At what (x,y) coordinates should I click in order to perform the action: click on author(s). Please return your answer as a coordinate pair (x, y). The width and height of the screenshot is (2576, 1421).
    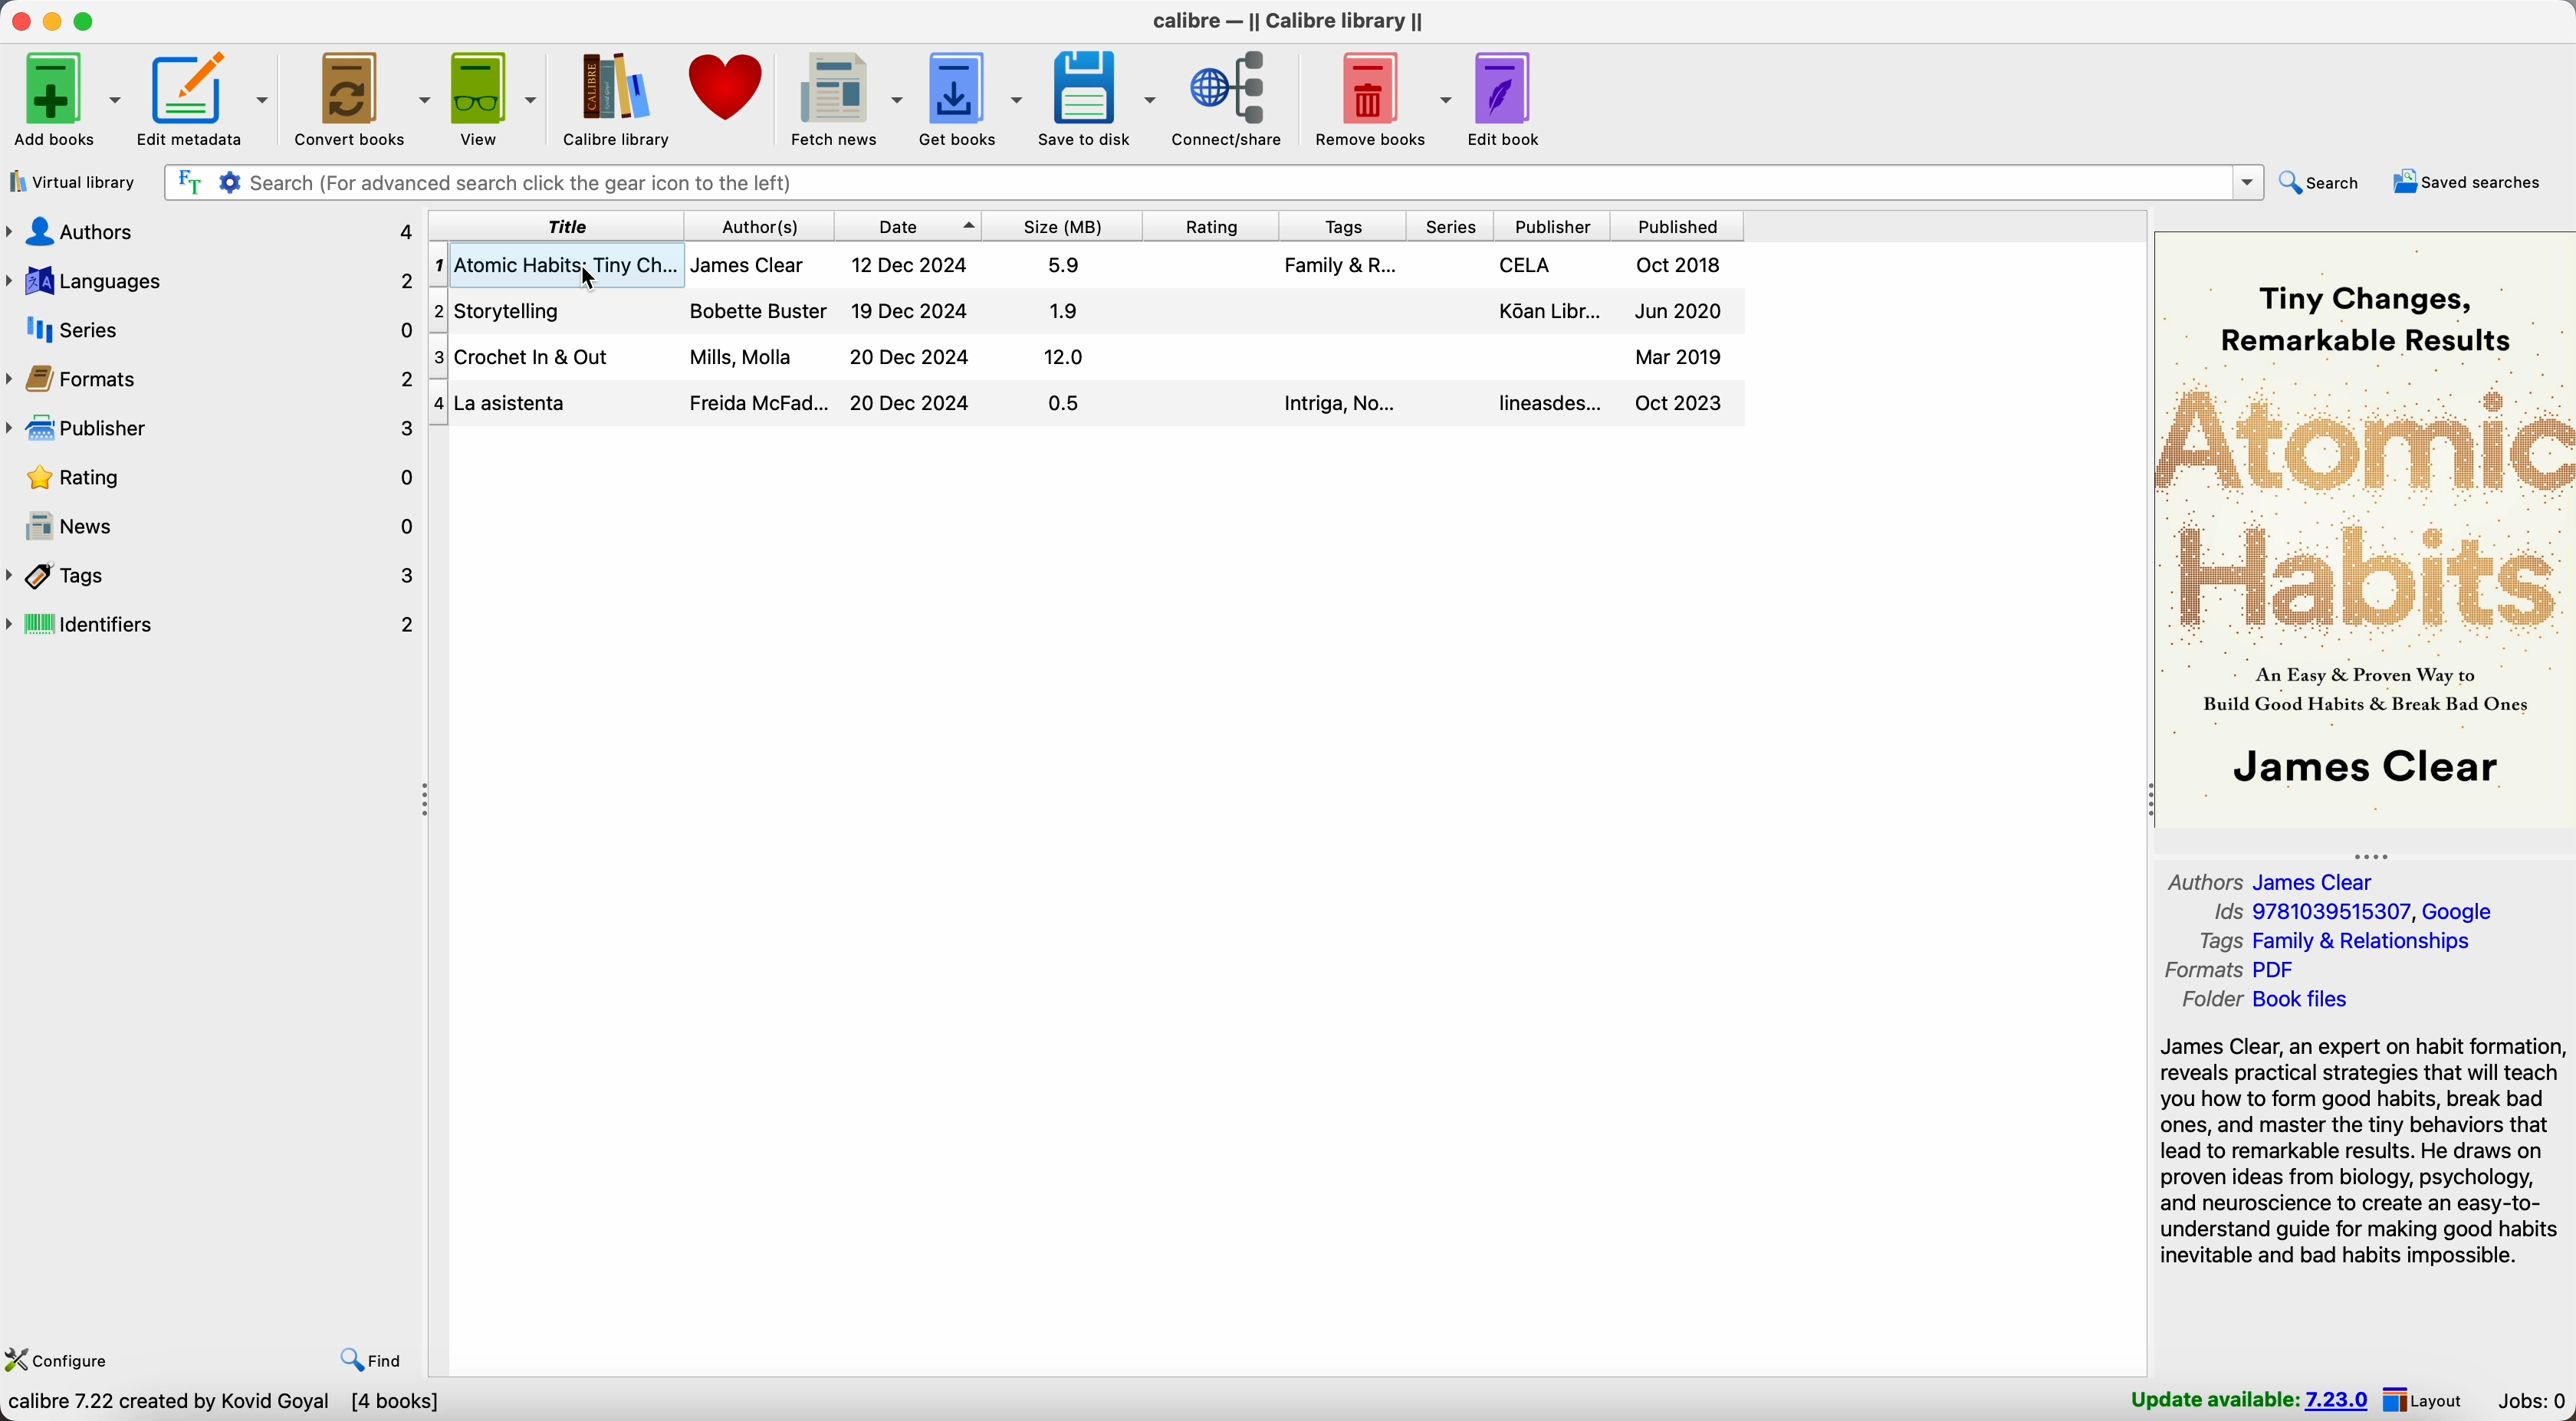
    Looking at the image, I should click on (763, 225).